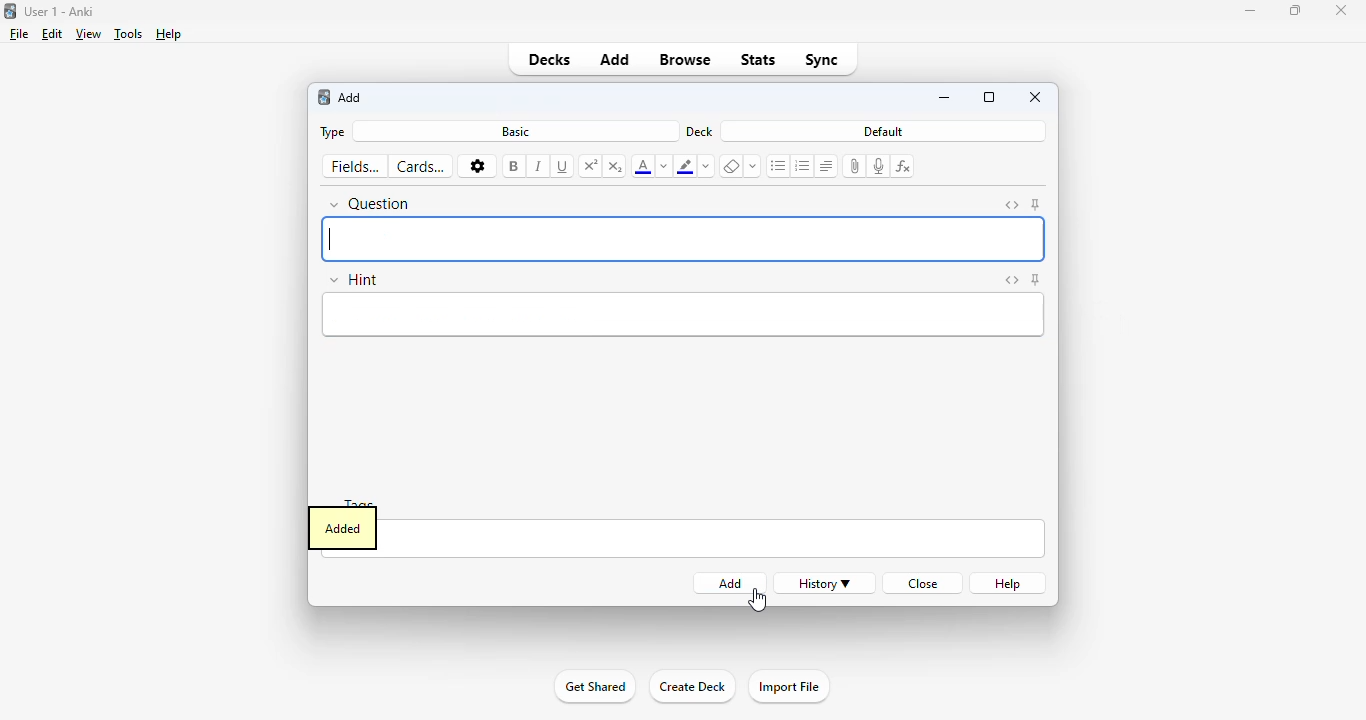 The height and width of the screenshot is (720, 1366). What do you see at coordinates (323, 97) in the screenshot?
I see `logo` at bounding box center [323, 97].